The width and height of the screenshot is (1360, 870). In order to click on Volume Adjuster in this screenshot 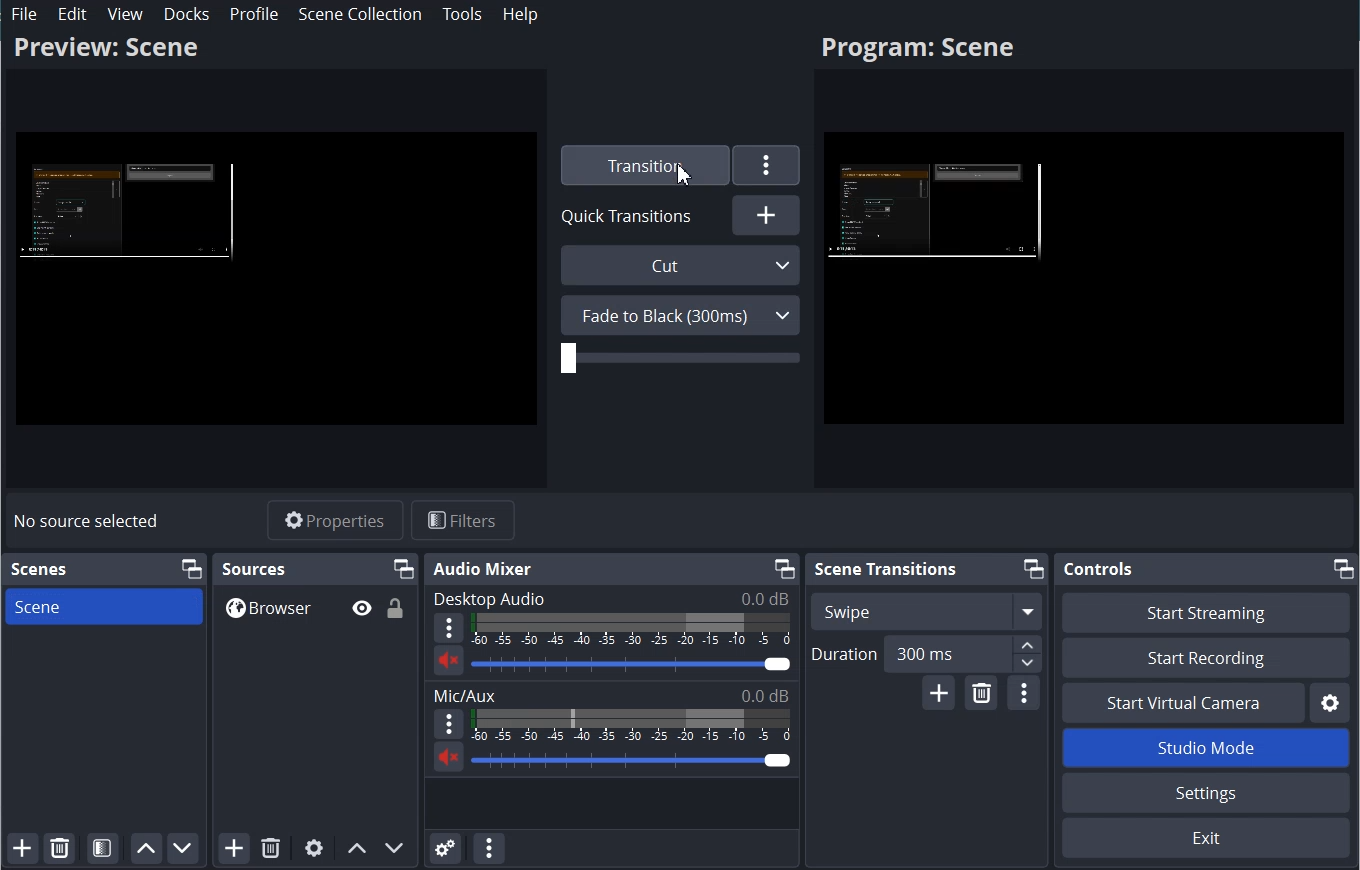, I will do `click(630, 664)`.